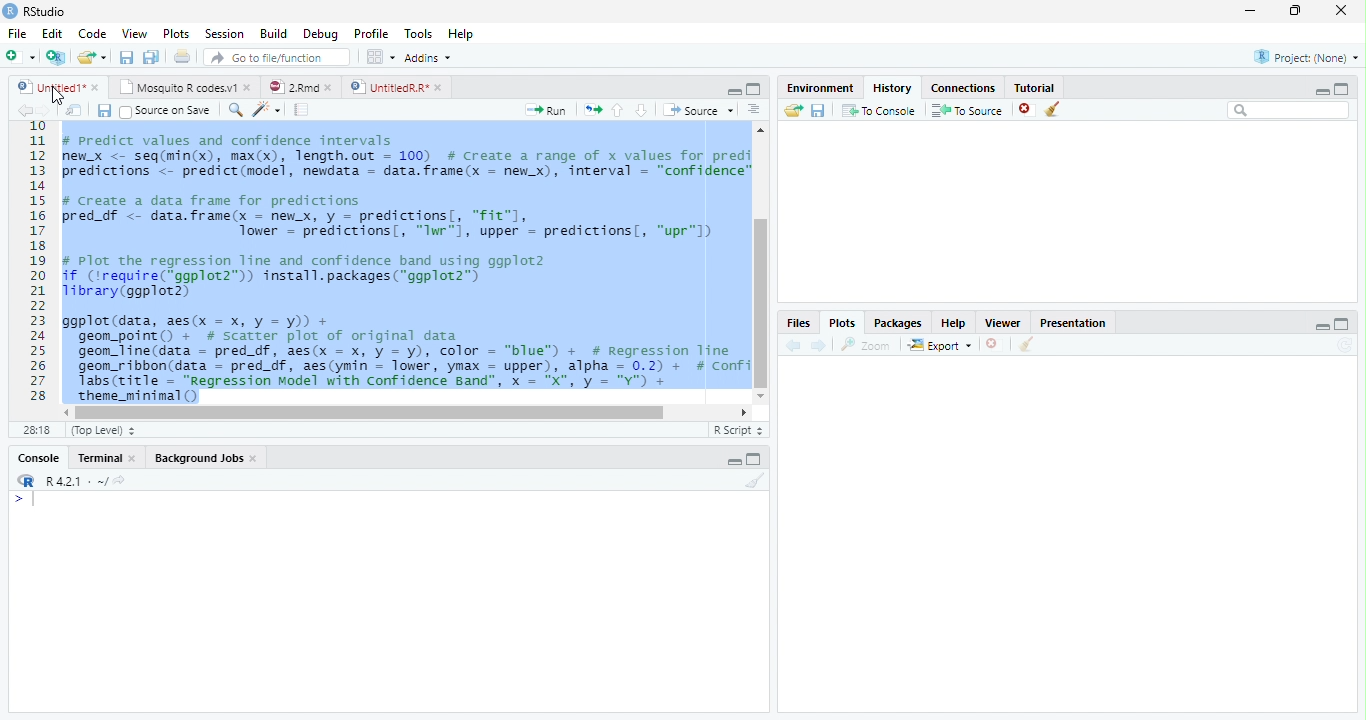  Describe the element at coordinates (734, 93) in the screenshot. I see `minimize` at that location.